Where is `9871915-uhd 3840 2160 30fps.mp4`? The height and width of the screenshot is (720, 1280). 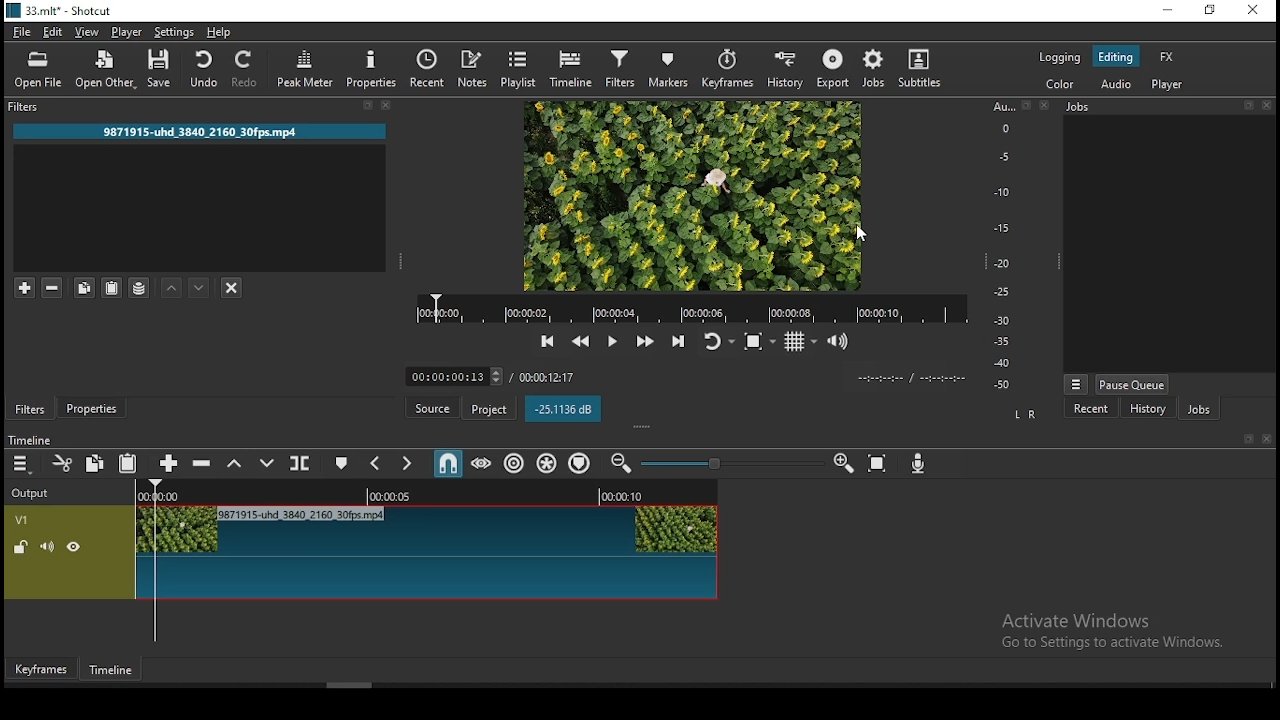 9871915-uhd 3840 2160 30fps.mp4 is located at coordinates (195, 131).